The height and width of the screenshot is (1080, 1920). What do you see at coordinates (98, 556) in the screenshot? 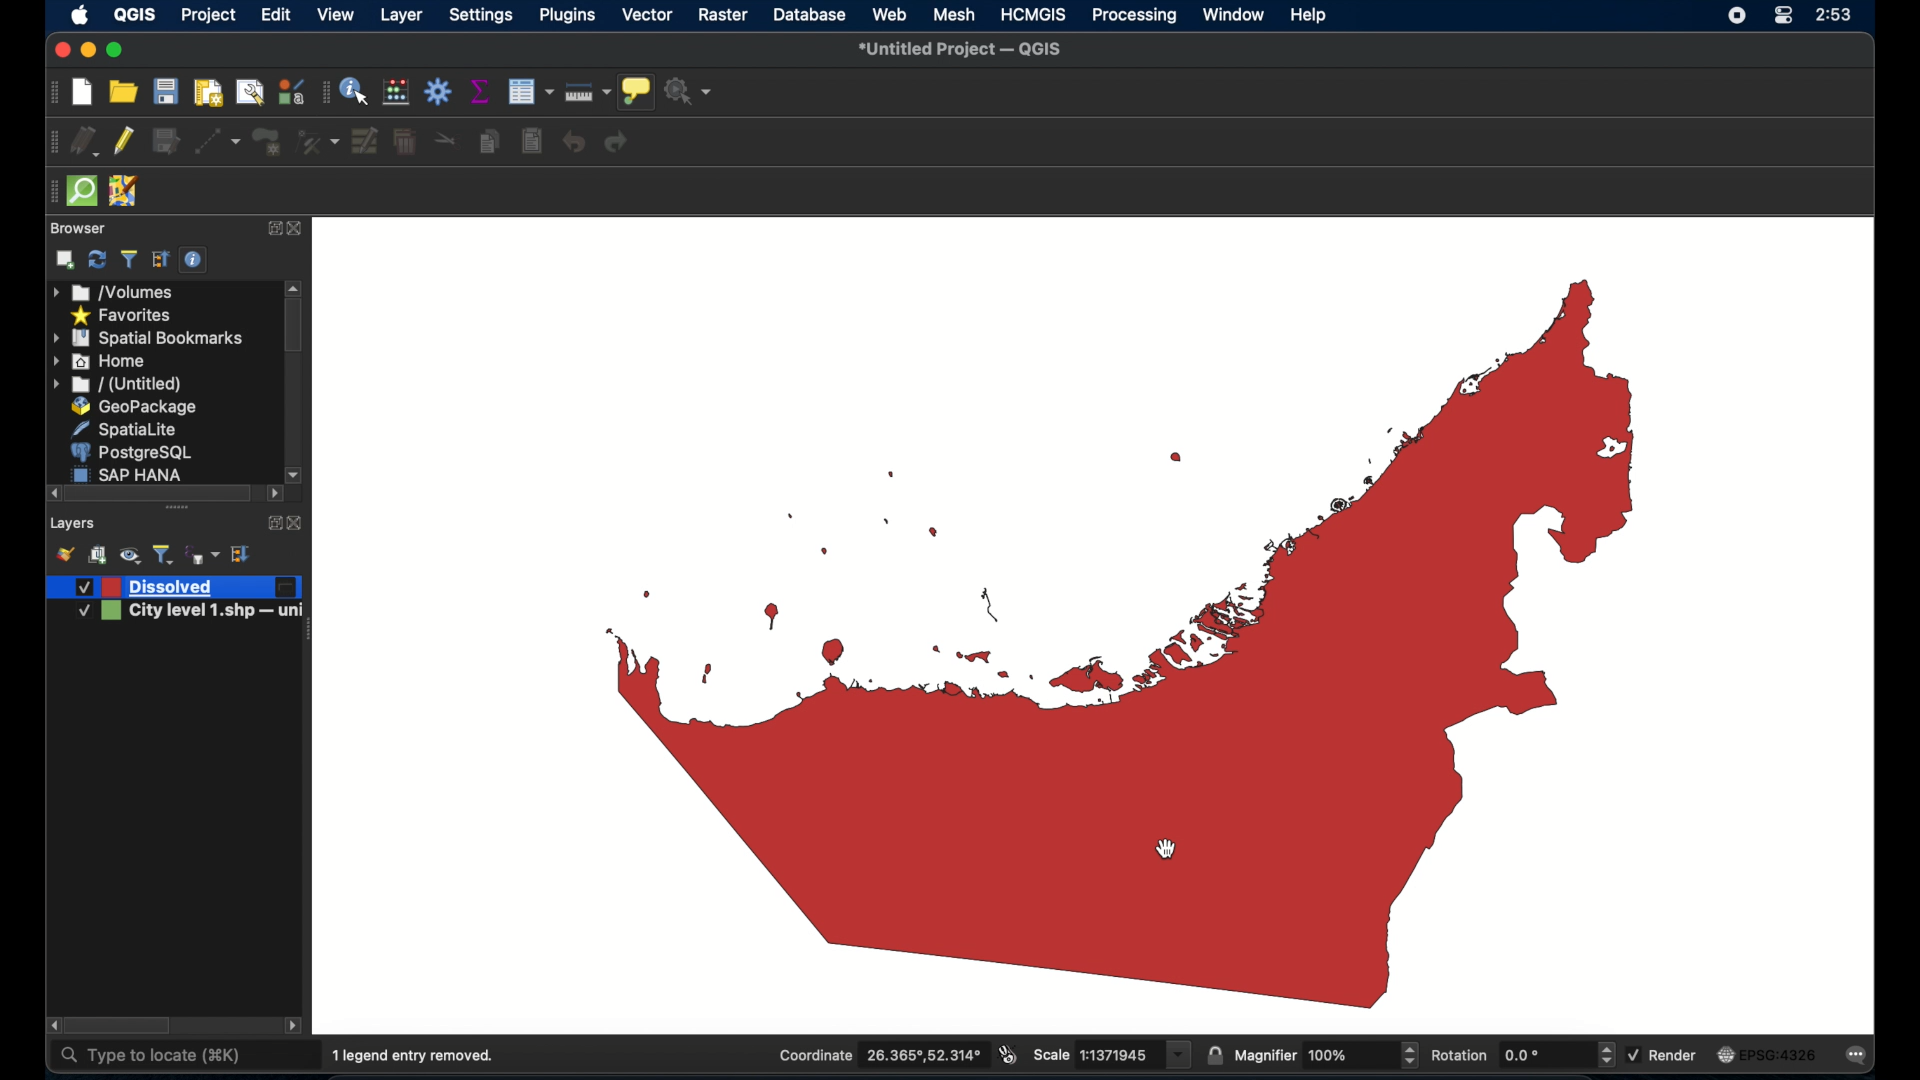
I see `add group` at bounding box center [98, 556].